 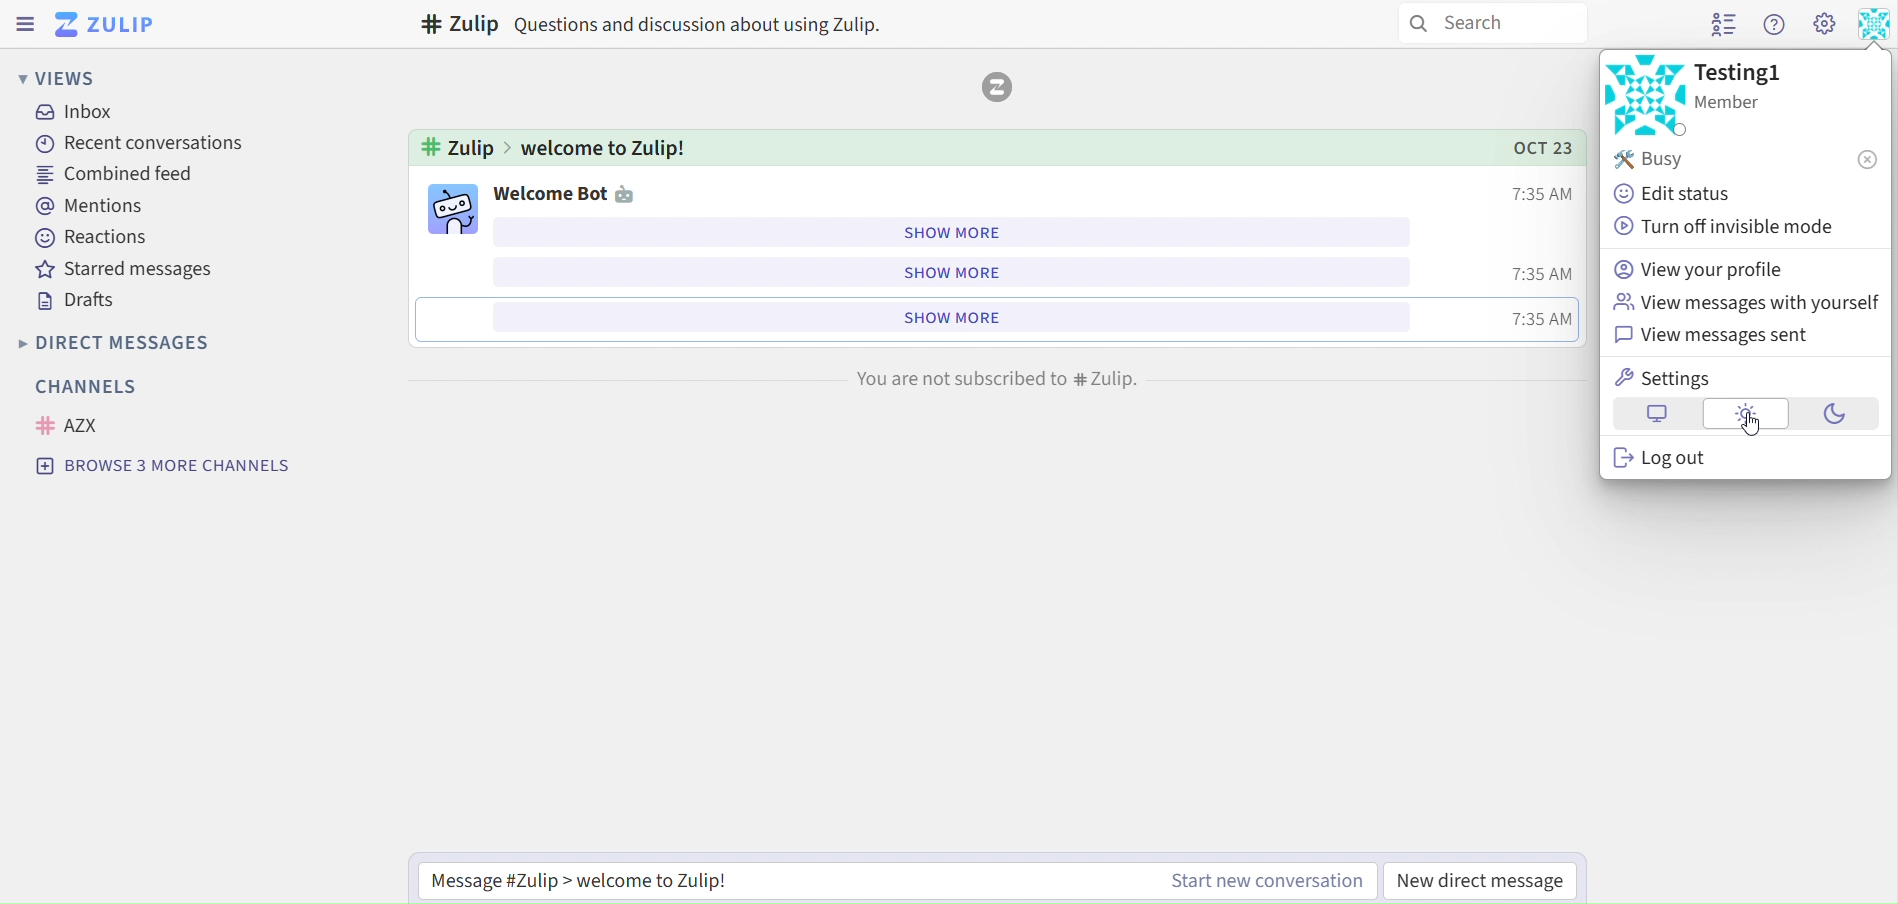 I want to click on reactions, so click(x=90, y=240).